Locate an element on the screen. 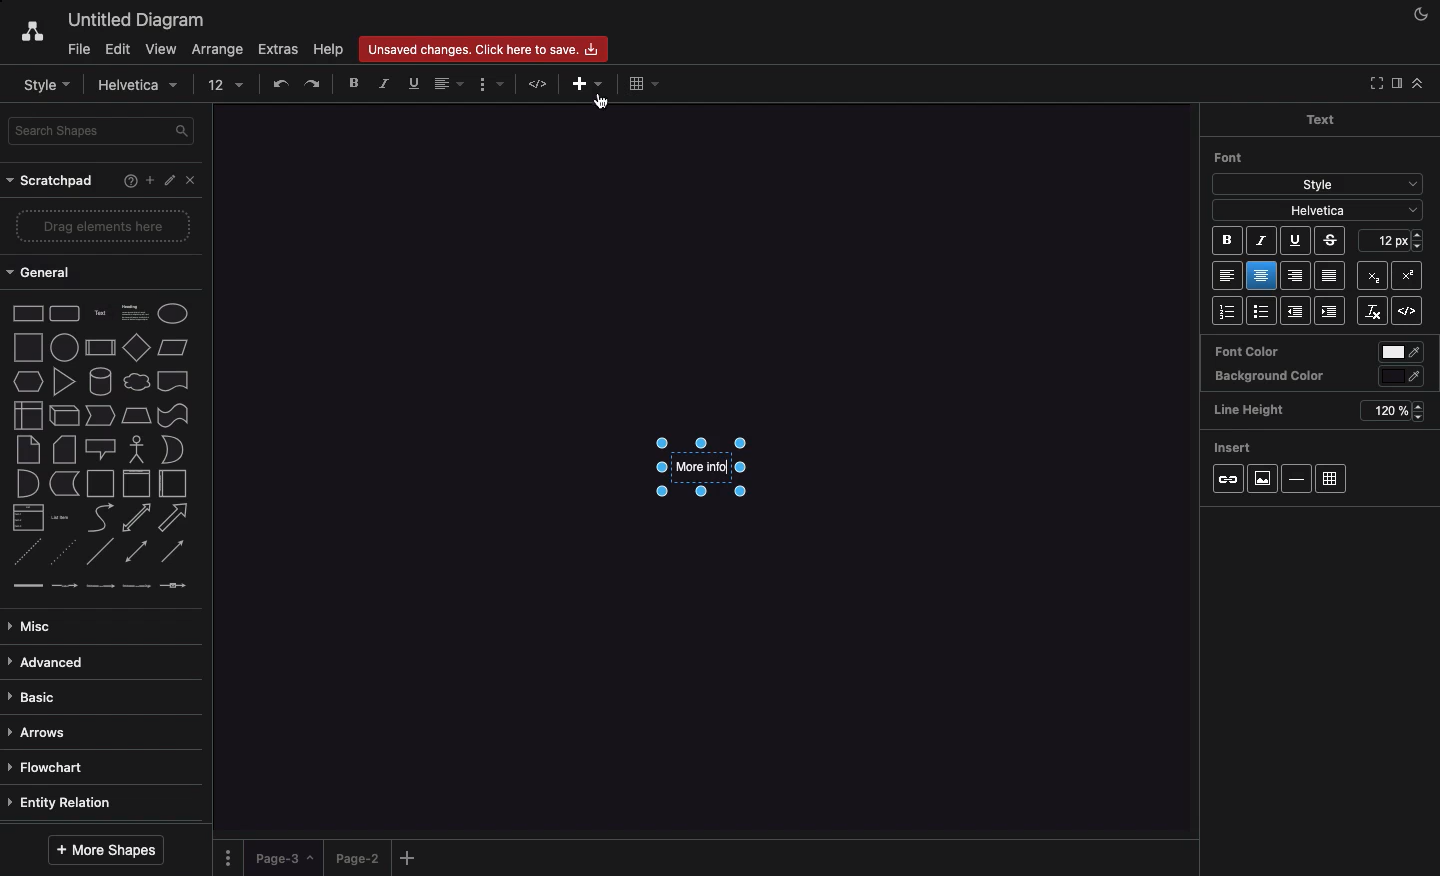 This screenshot has height=876, width=1440. Italics is located at coordinates (385, 83).